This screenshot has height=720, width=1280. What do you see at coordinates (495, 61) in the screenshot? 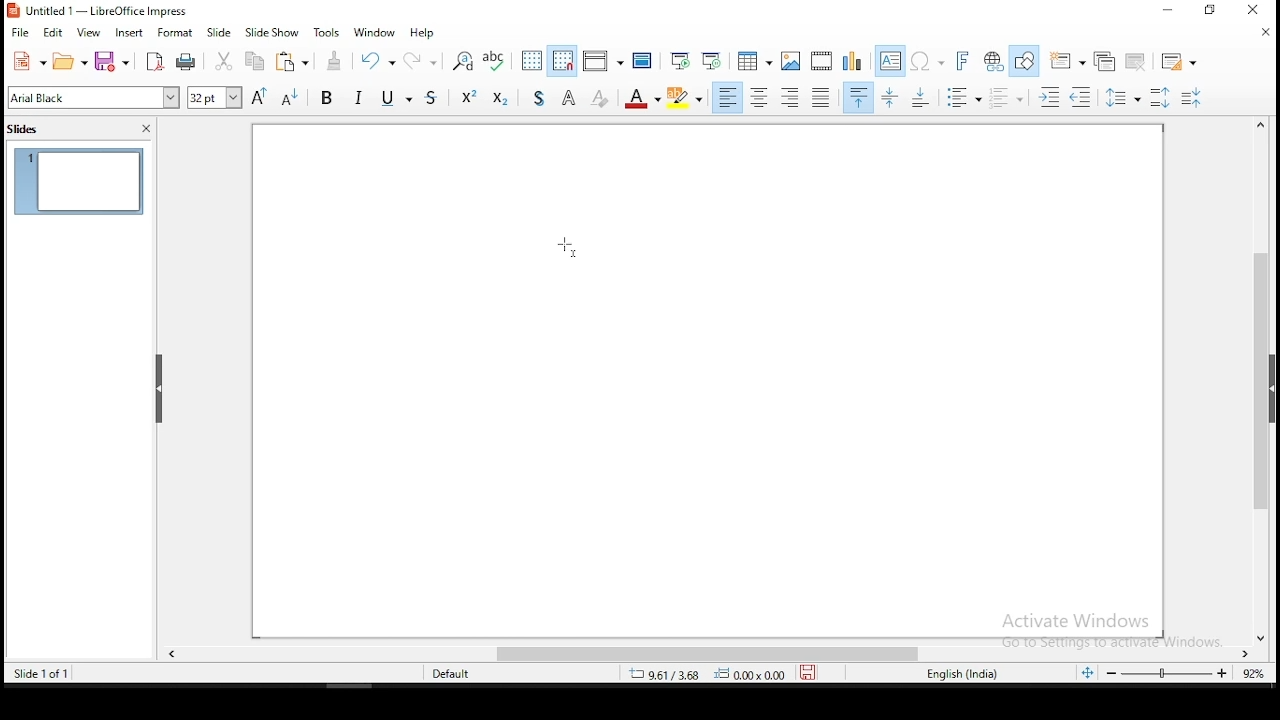
I see `spell check` at bounding box center [495, 61].